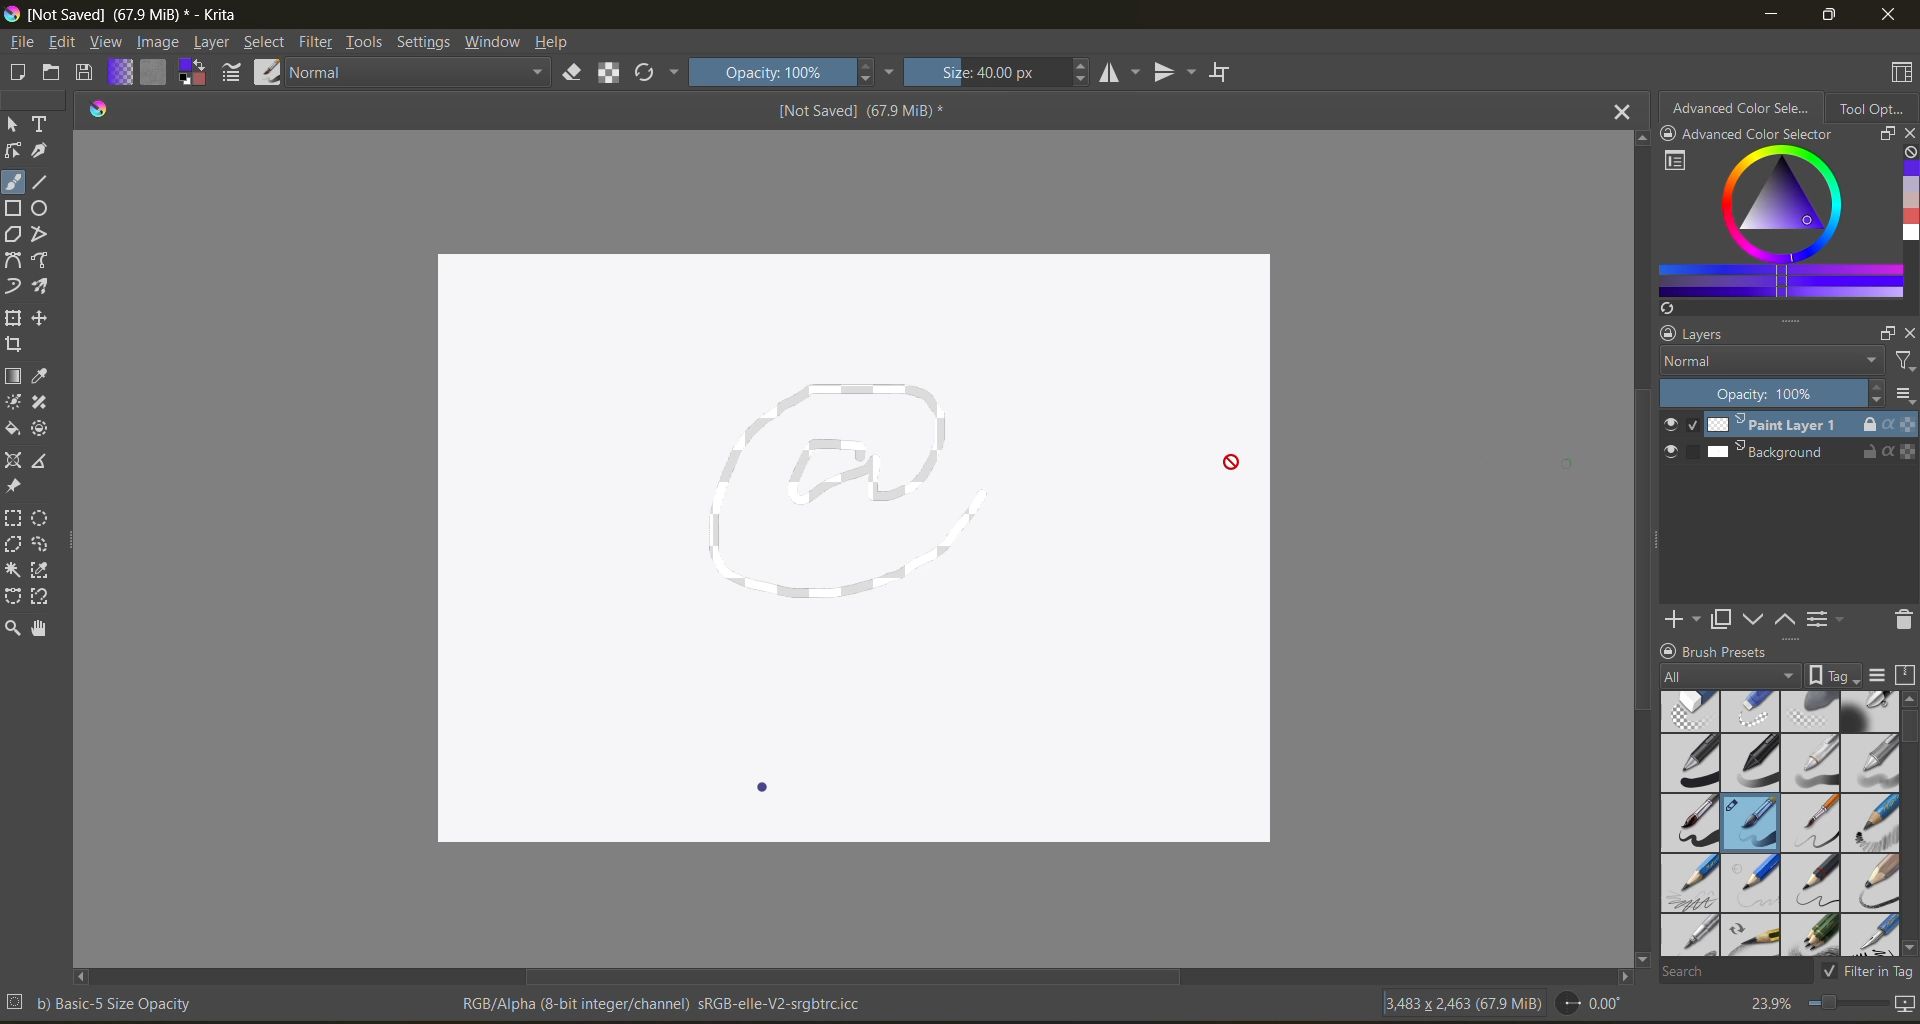  I want to click on zoom, so click(1861, 1005).